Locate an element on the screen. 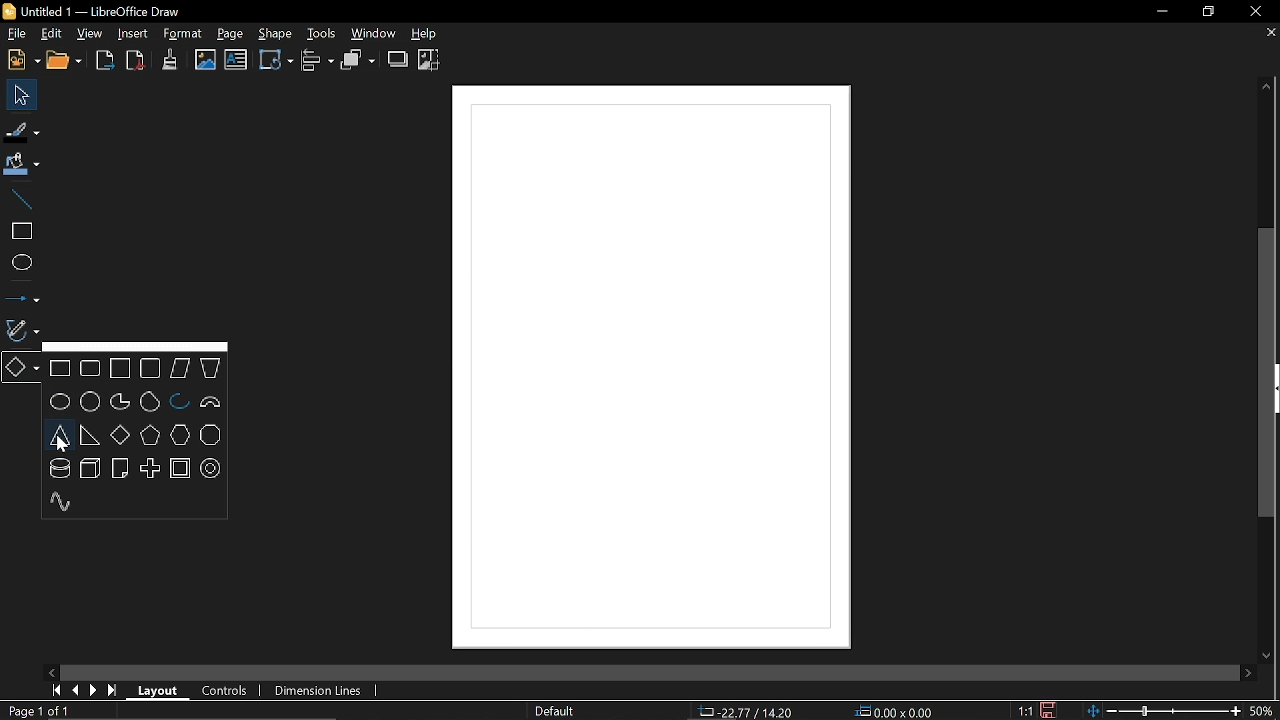  SHAPES is located at coordinates (135, 435).